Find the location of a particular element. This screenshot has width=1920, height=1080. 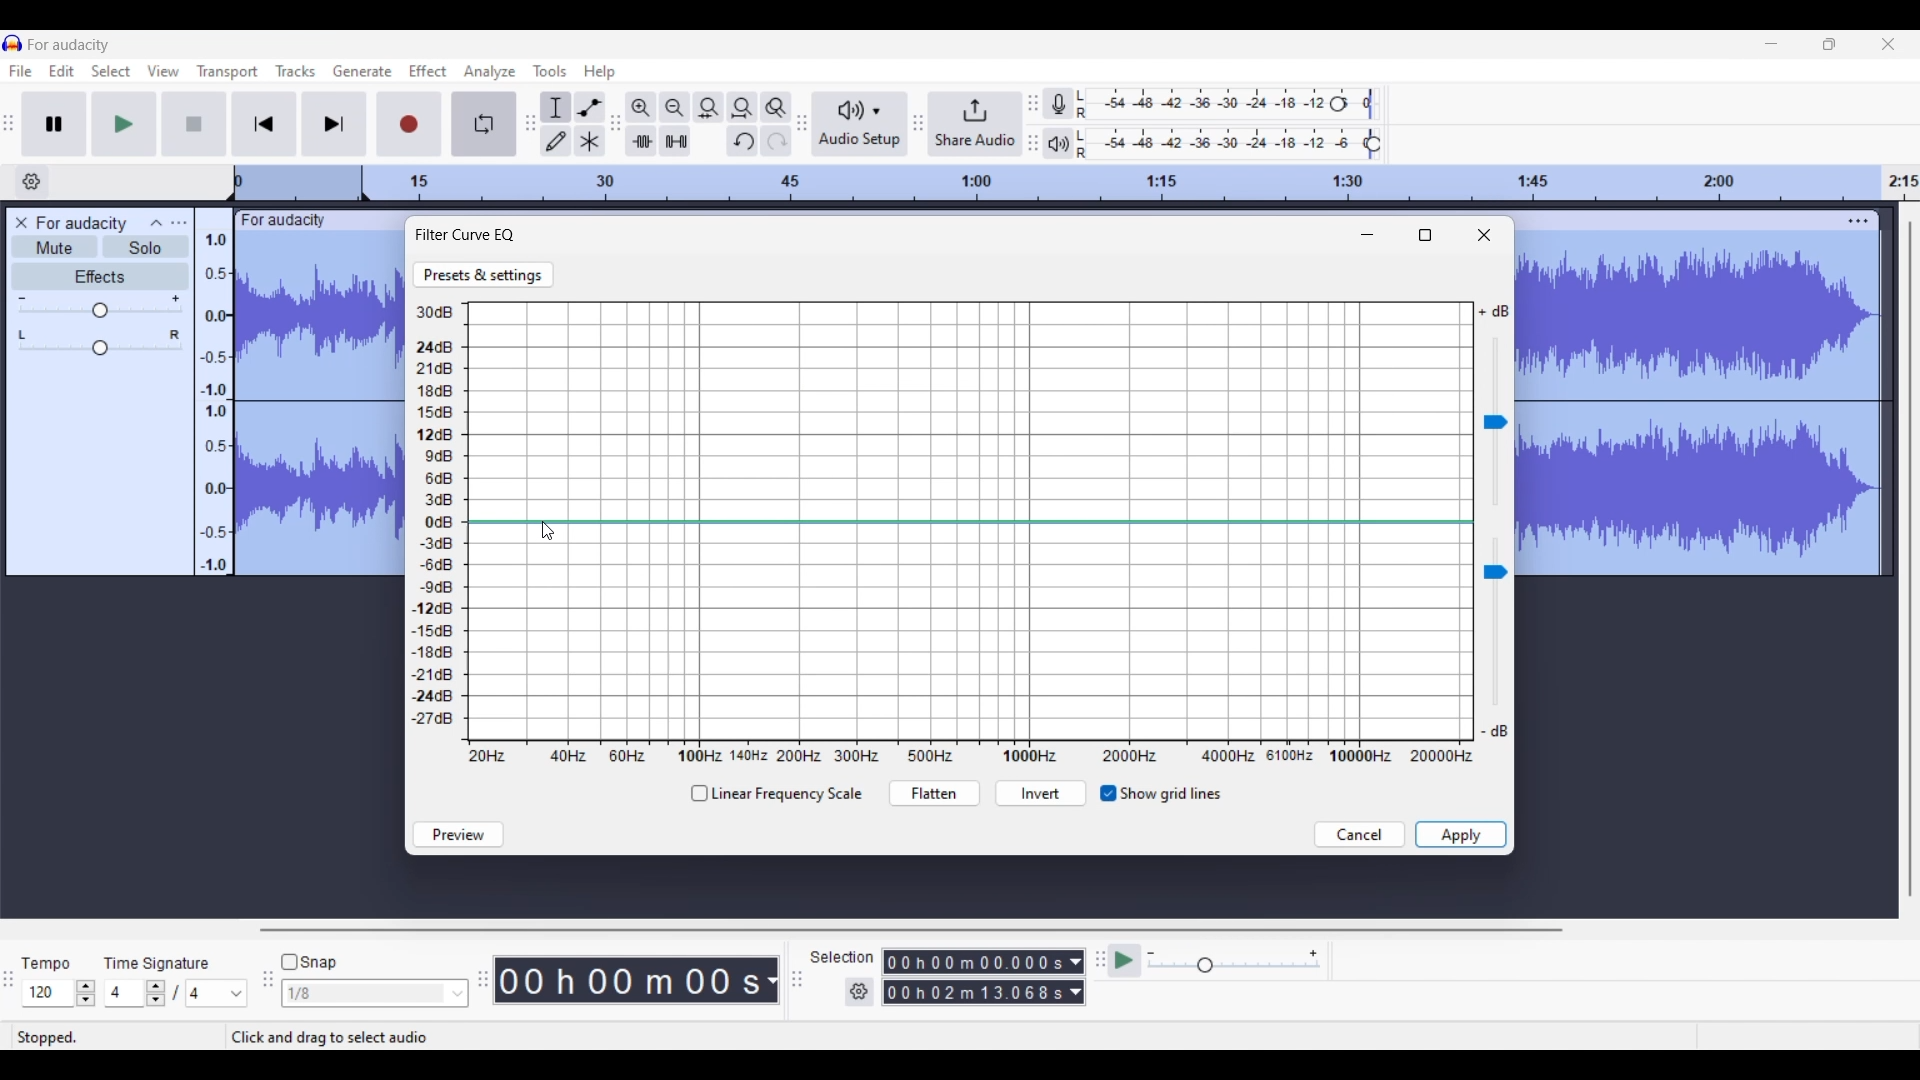

Help menu is located at coordinates (599, 72).